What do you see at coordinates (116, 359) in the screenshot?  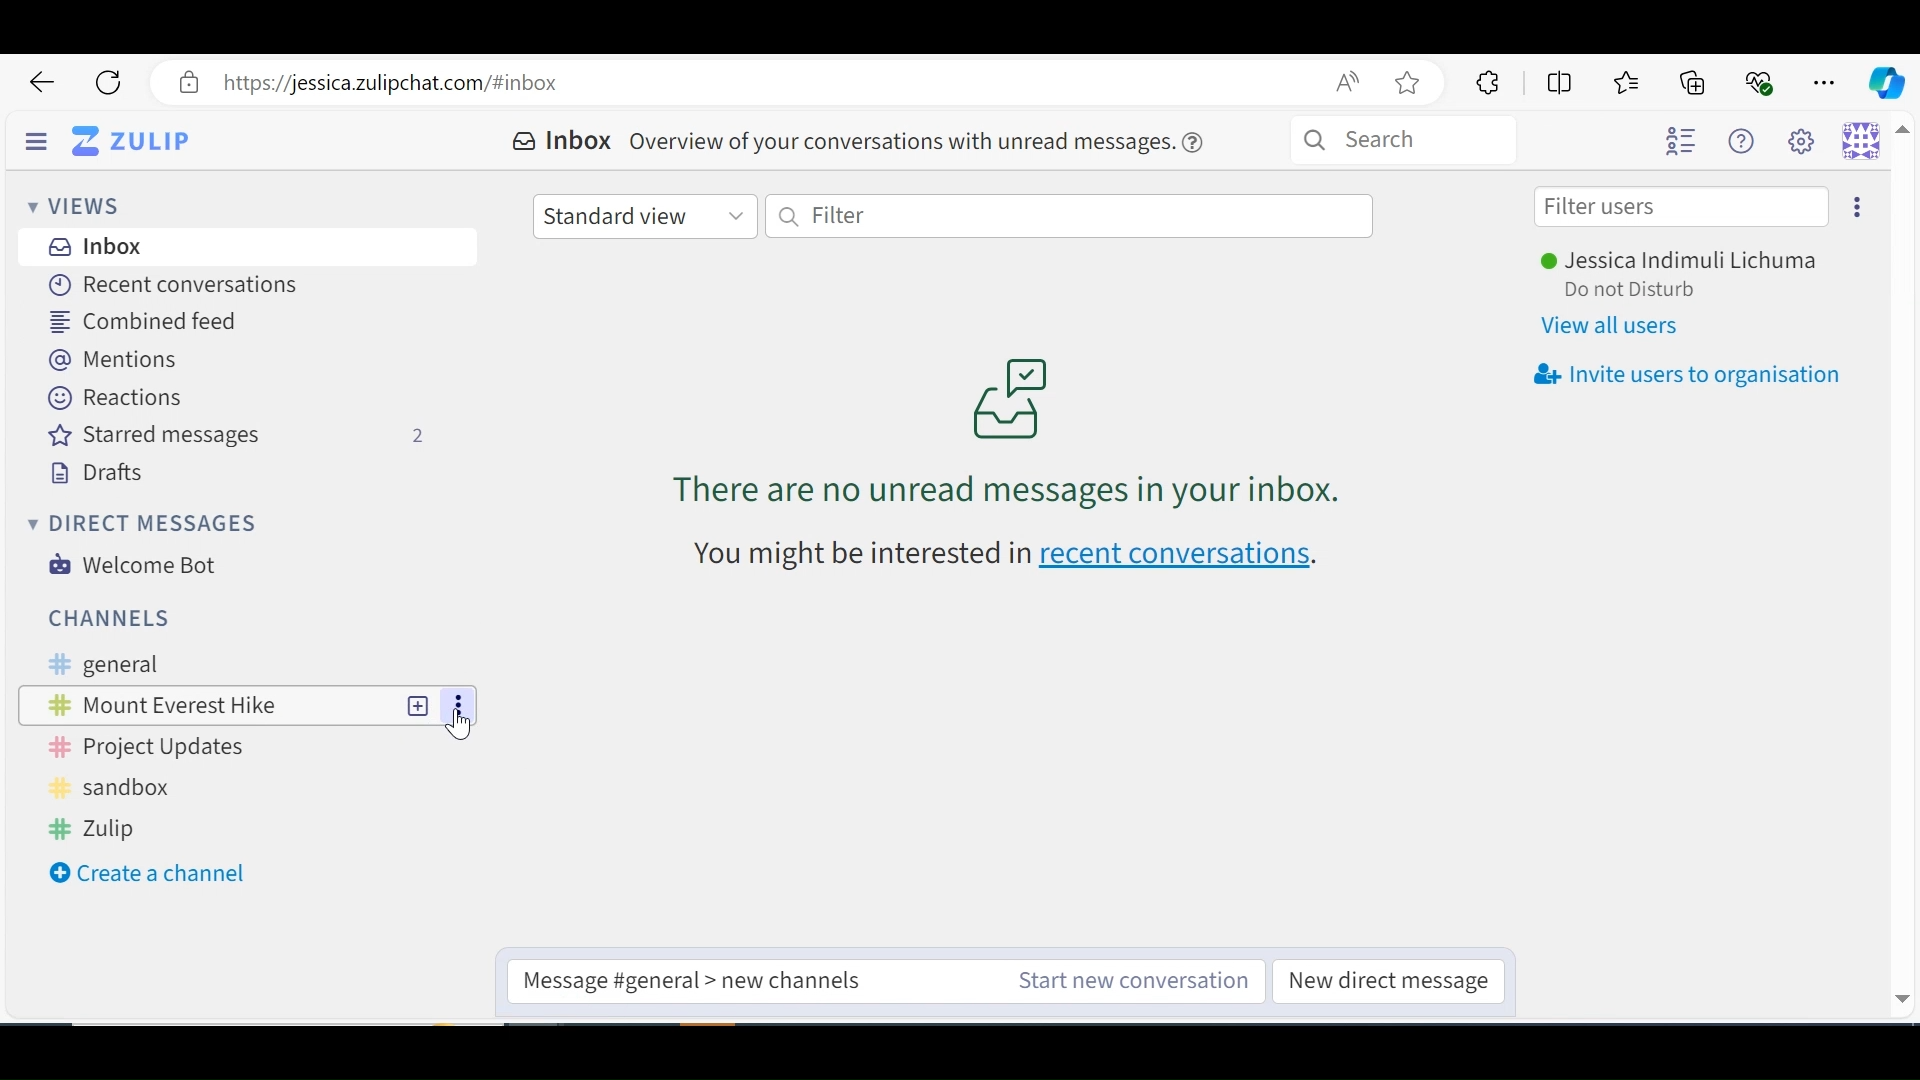 I see `Mentions` at bounding box center [116, 359].